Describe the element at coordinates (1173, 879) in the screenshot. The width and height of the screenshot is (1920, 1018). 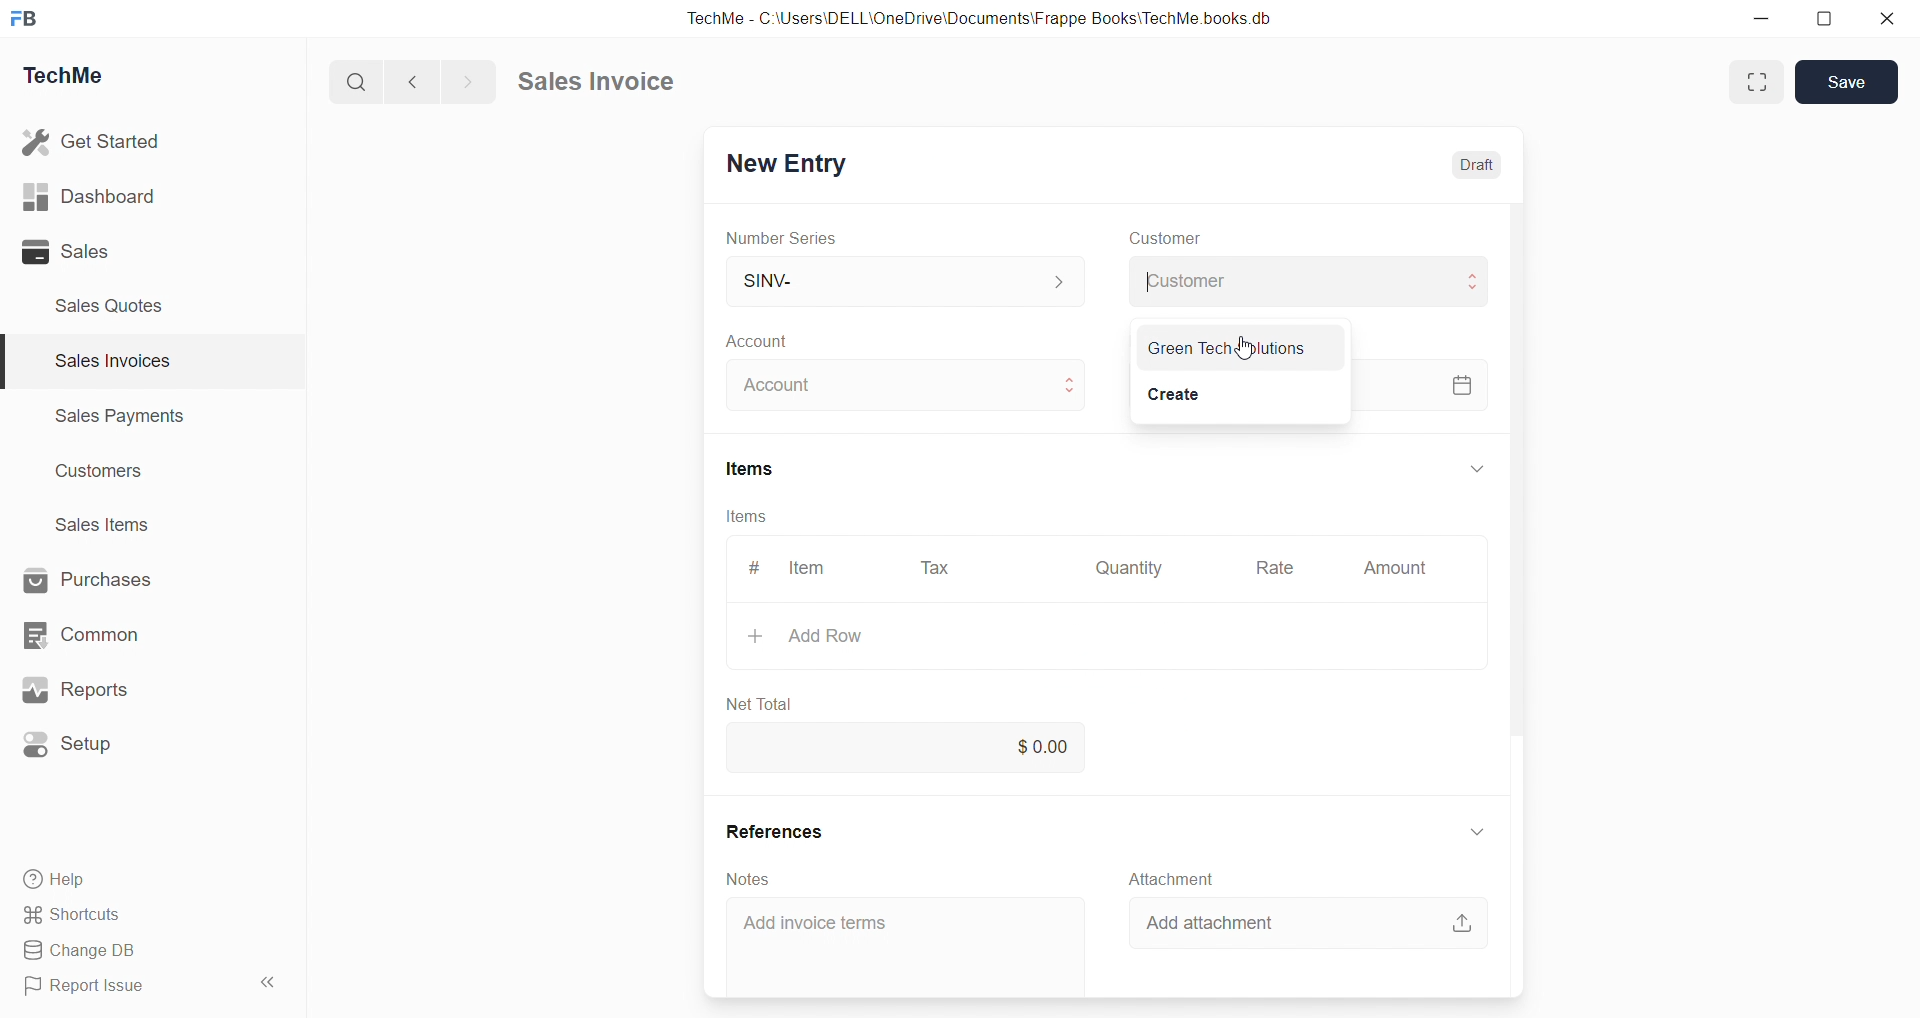
I see `Attachment` at that location.